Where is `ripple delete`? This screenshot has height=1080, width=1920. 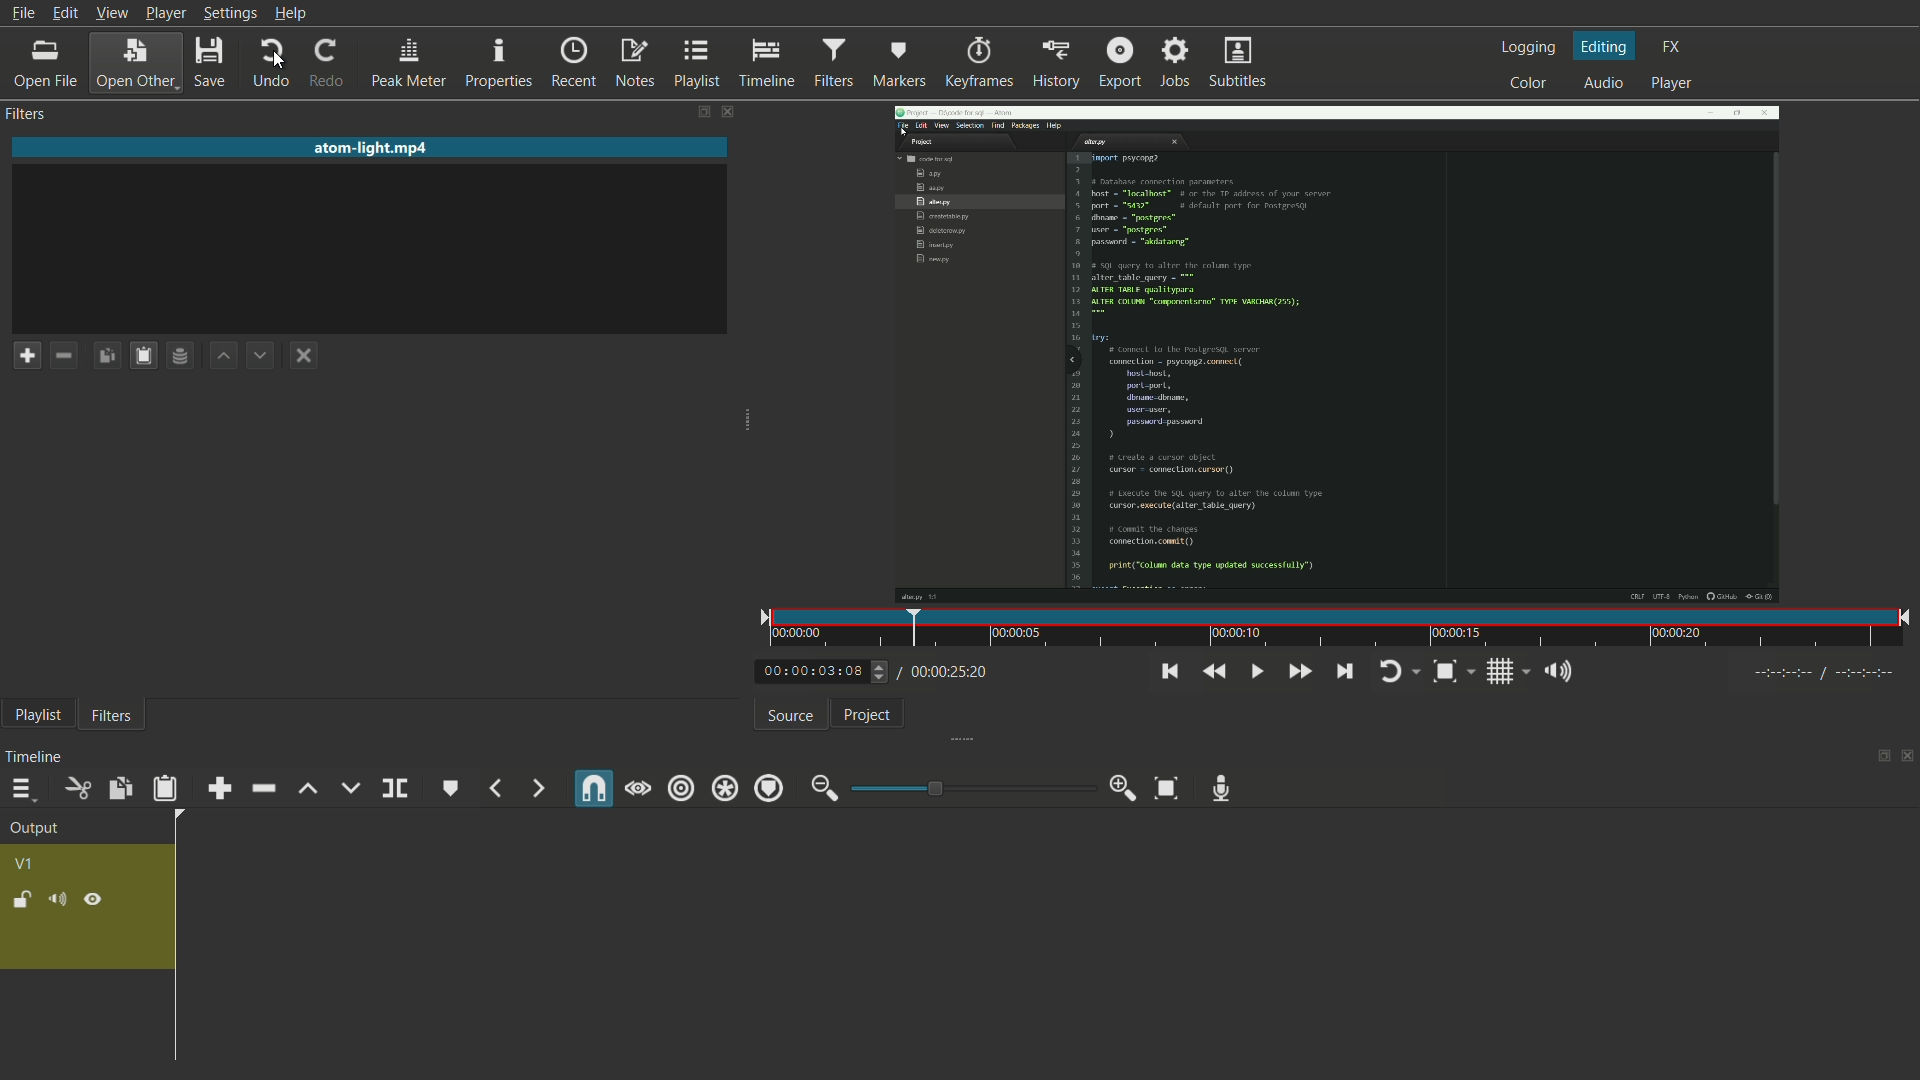
ripple delete is located at coordinates (263, 787).